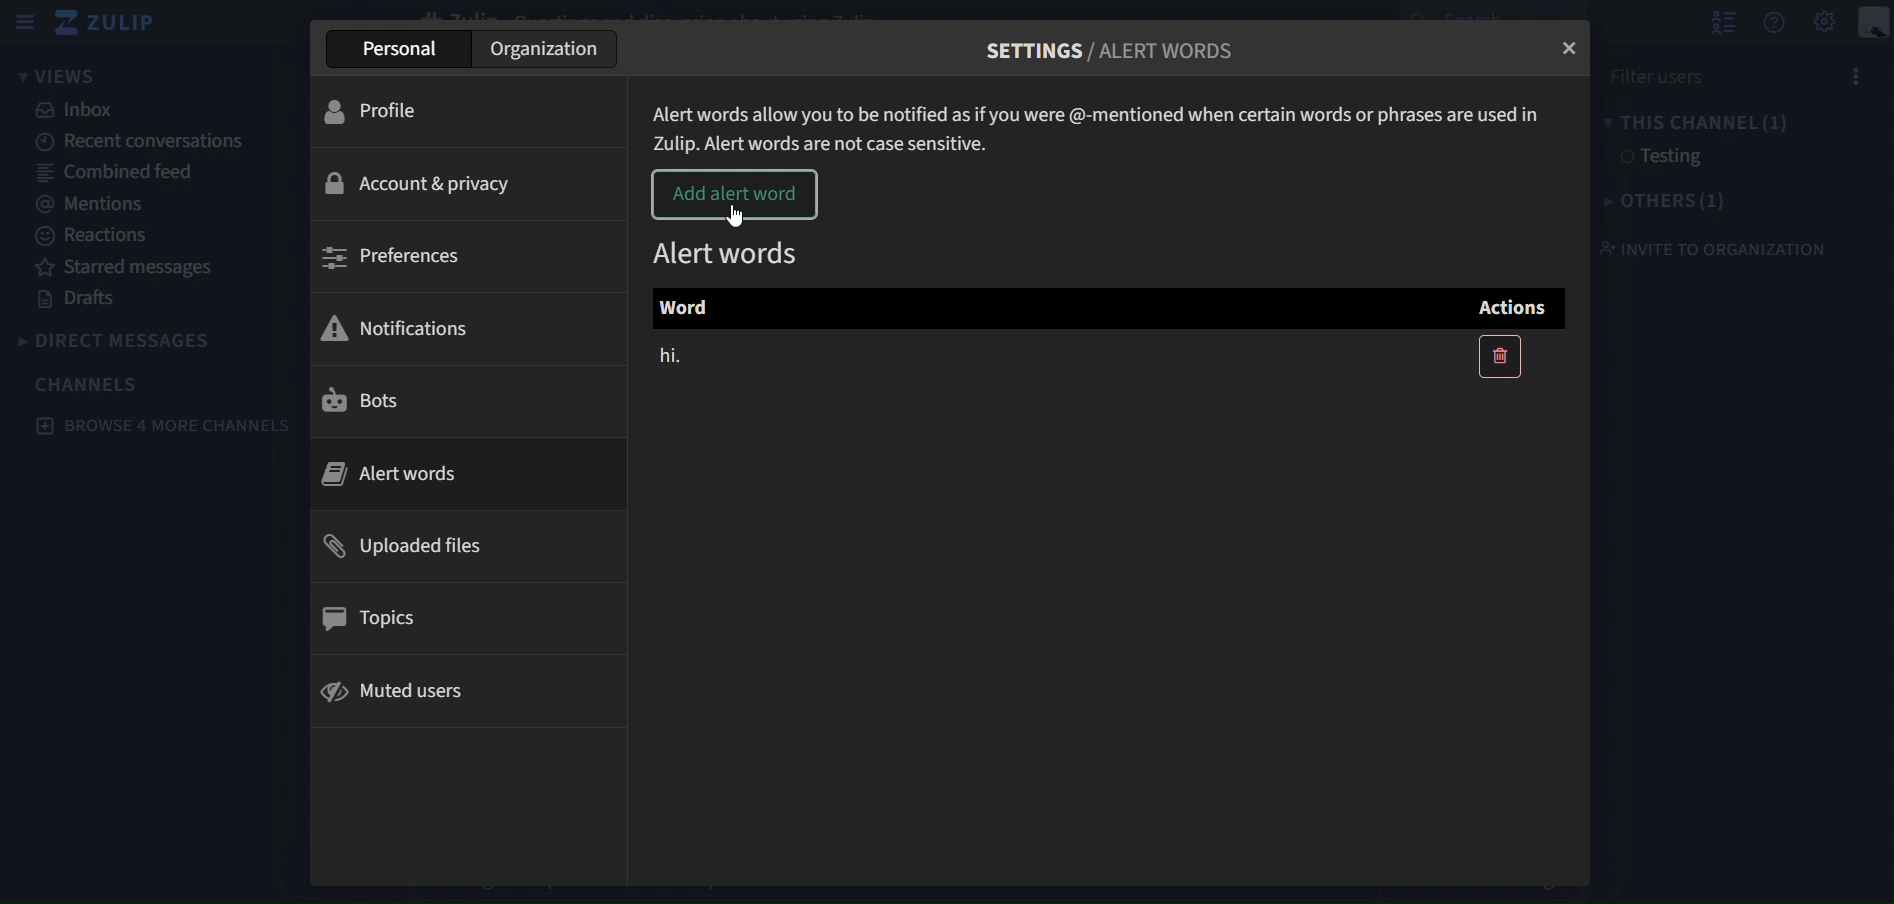 The width and height of the screenshot is (1894, 904). Describe the element at coordinates (399, 695) in the screenshot. I see `muted users` at that location.